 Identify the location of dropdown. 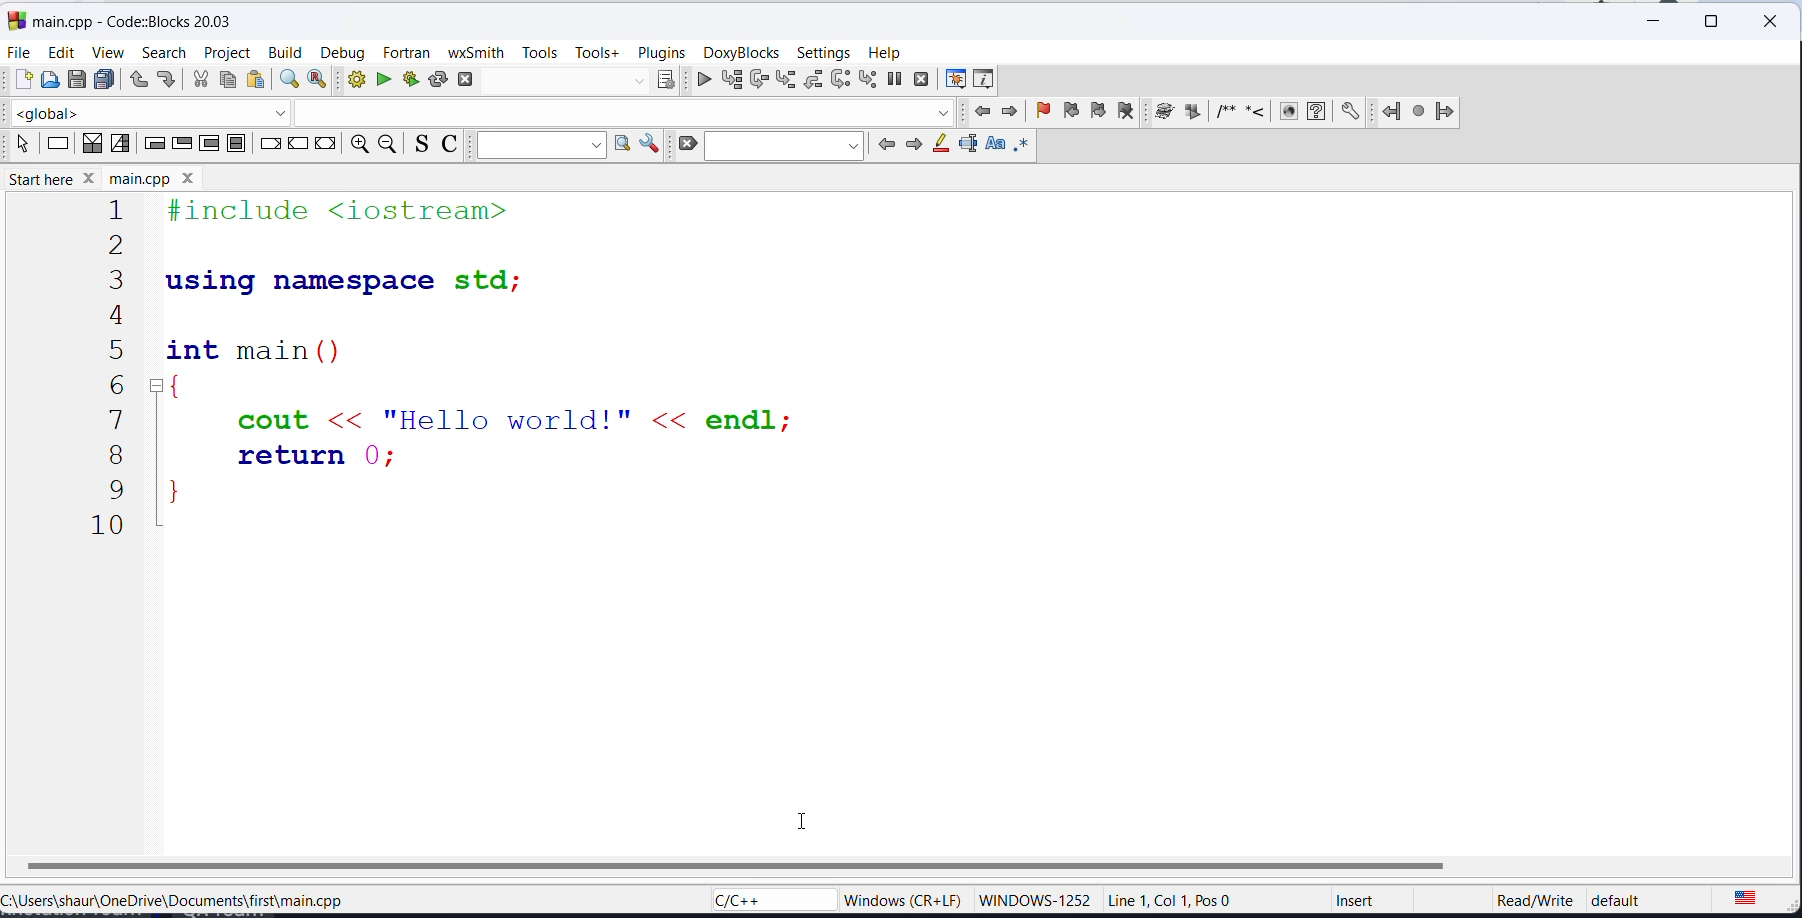
(784, 148).